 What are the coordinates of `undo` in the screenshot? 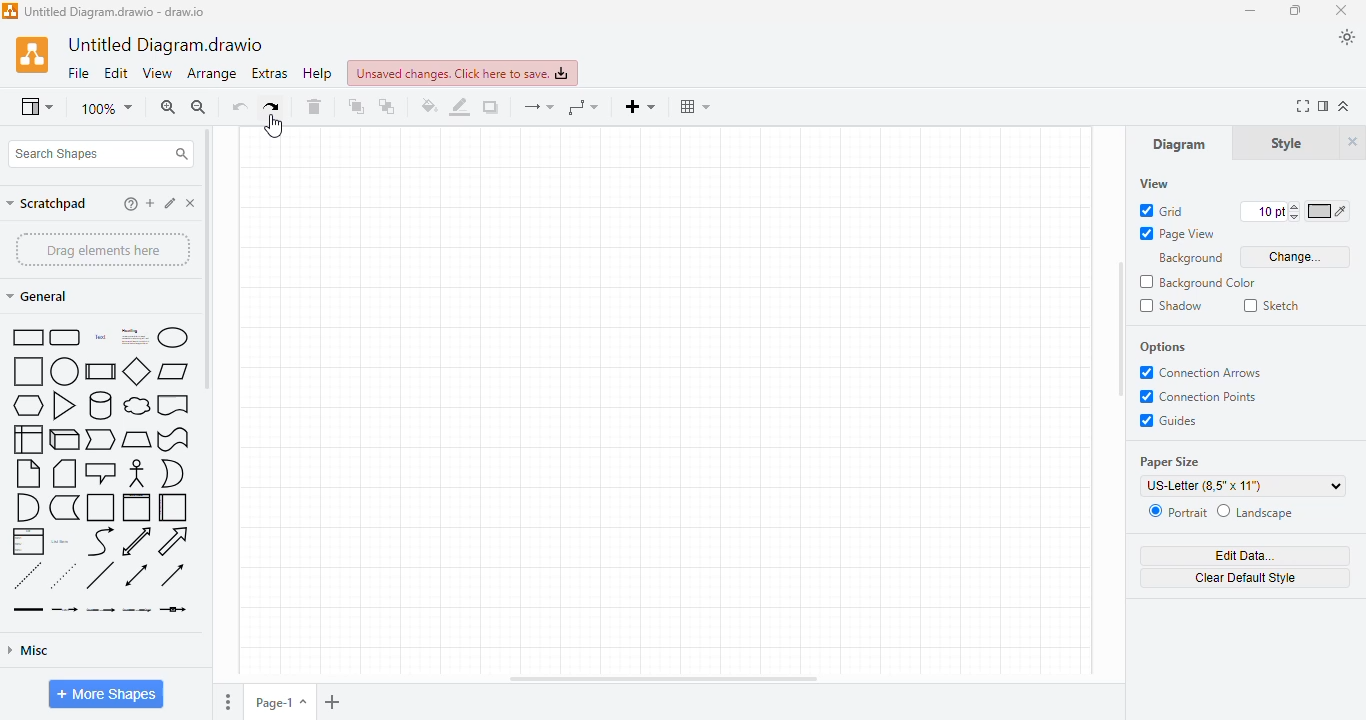 It's located at (240, 107).